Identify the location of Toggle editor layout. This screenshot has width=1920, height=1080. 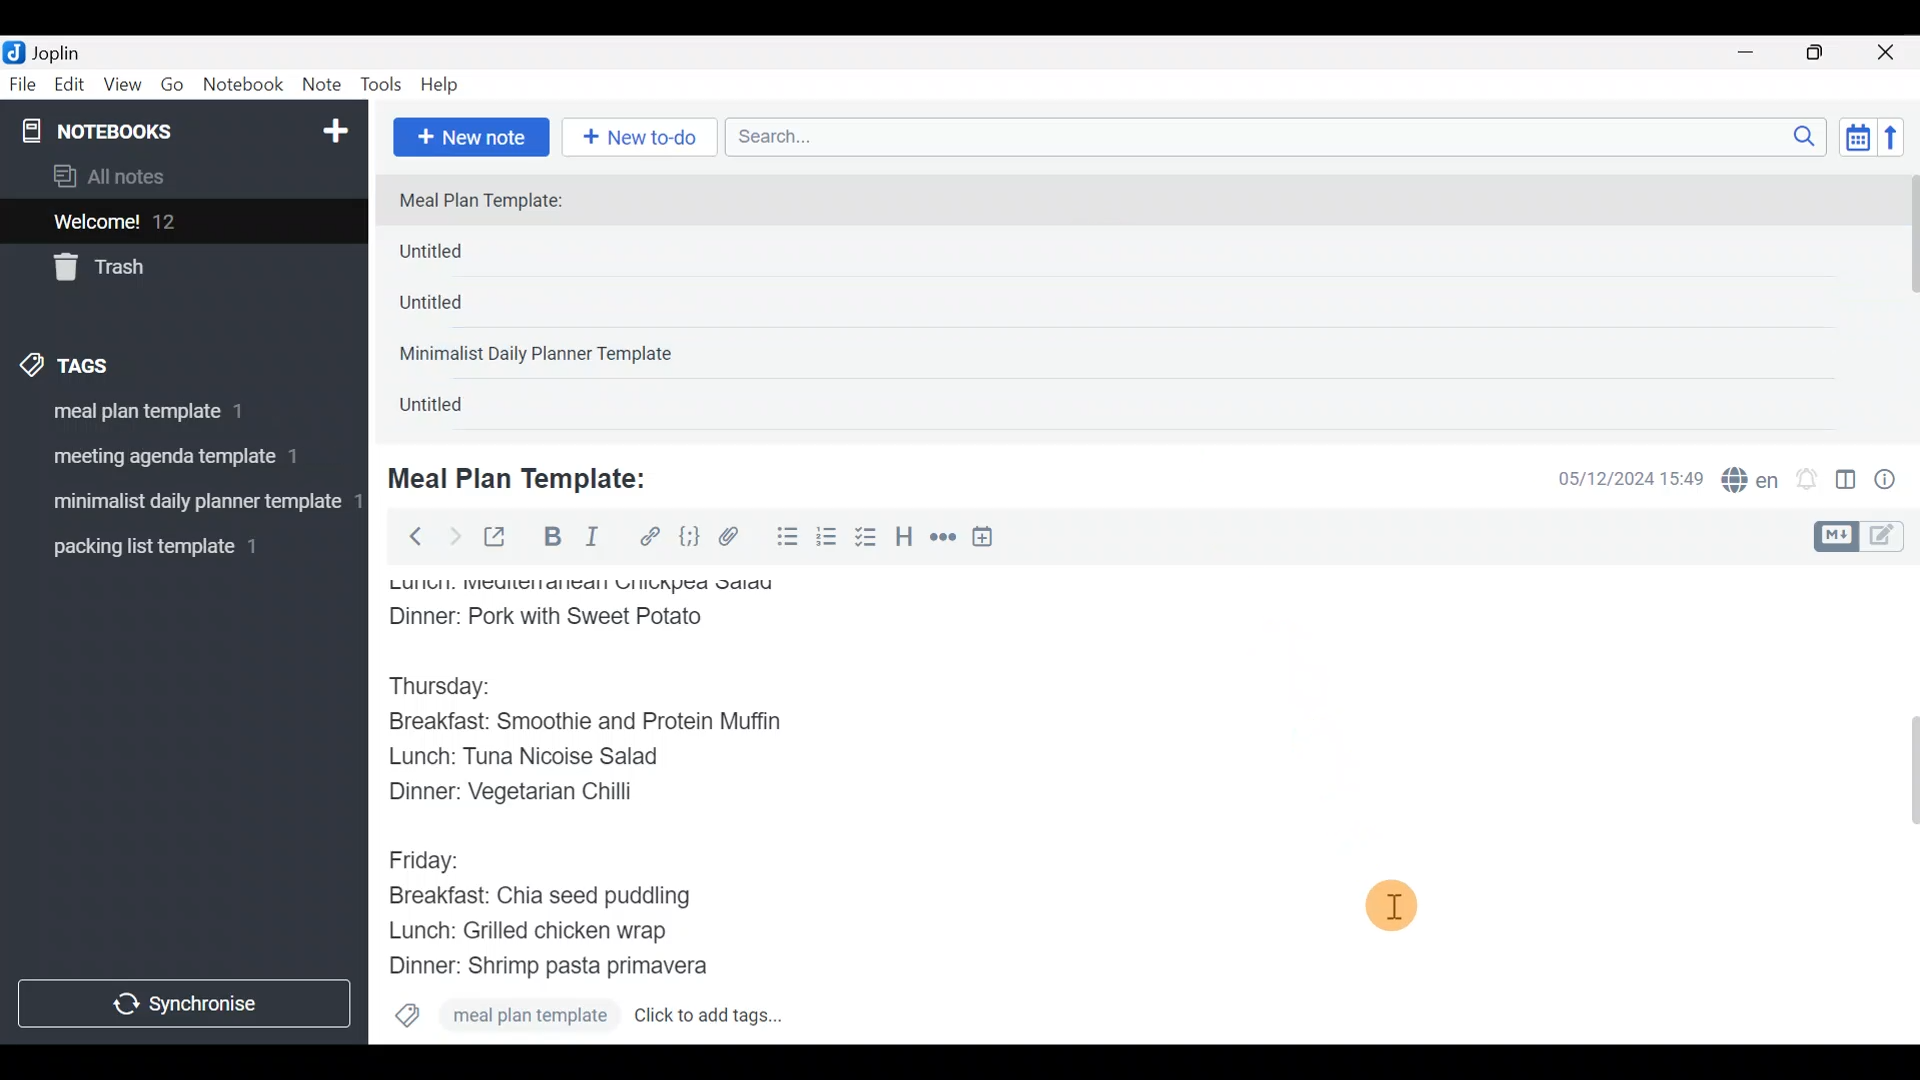
(1847, 482).